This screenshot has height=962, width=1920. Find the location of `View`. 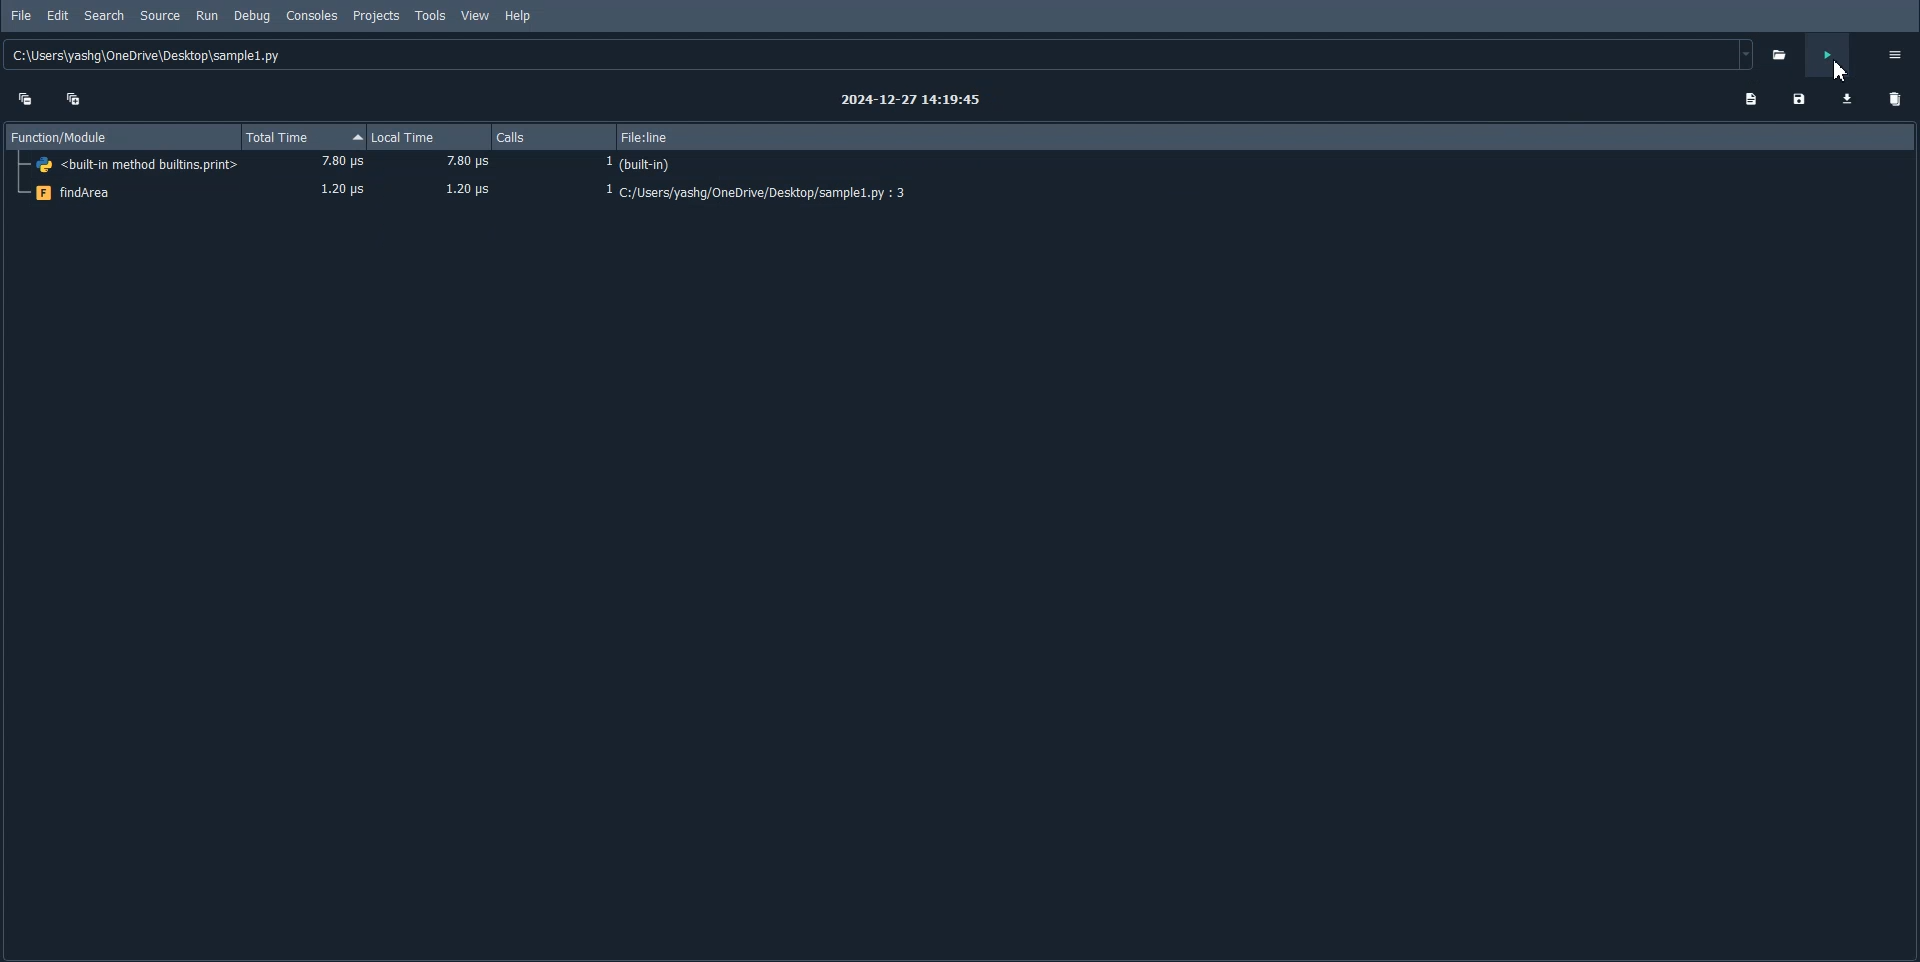

View is located at coordinates (476, 16).